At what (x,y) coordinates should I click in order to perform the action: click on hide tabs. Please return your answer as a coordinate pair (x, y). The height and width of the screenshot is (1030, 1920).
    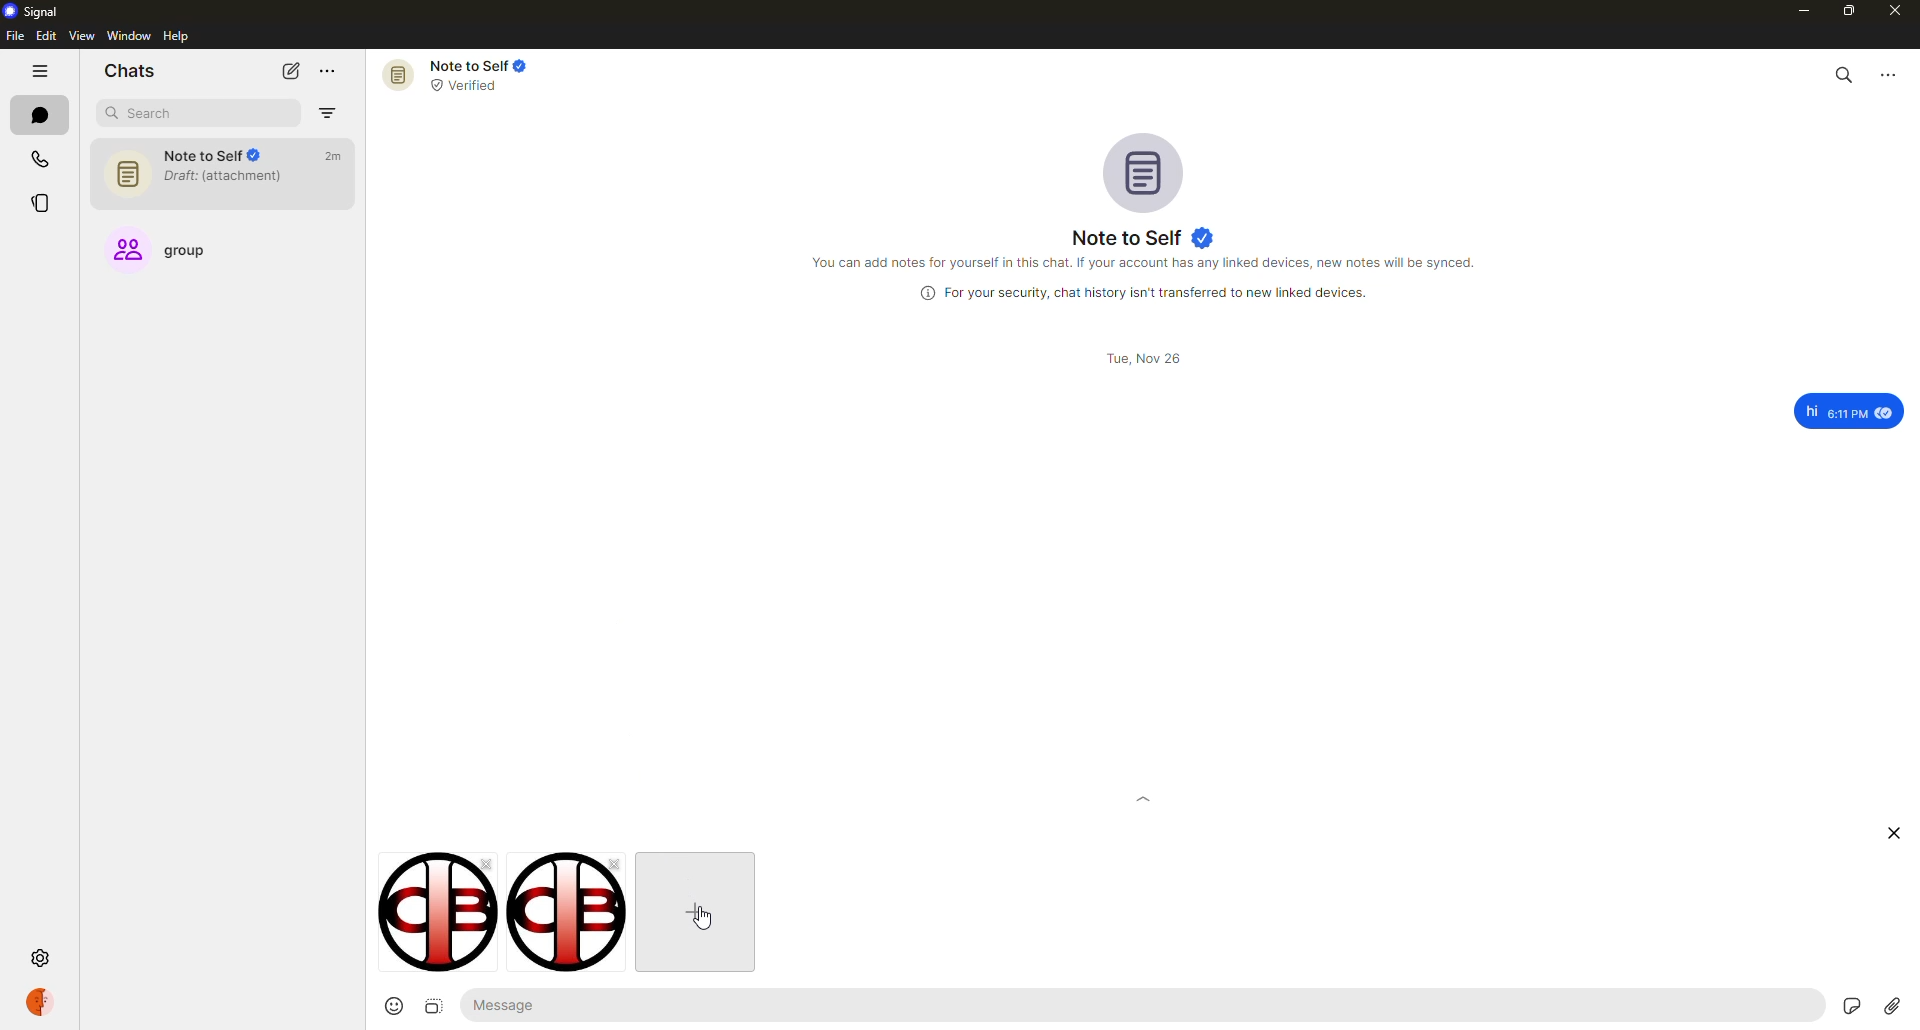
    Looking at the image, I should click on (41, 72).